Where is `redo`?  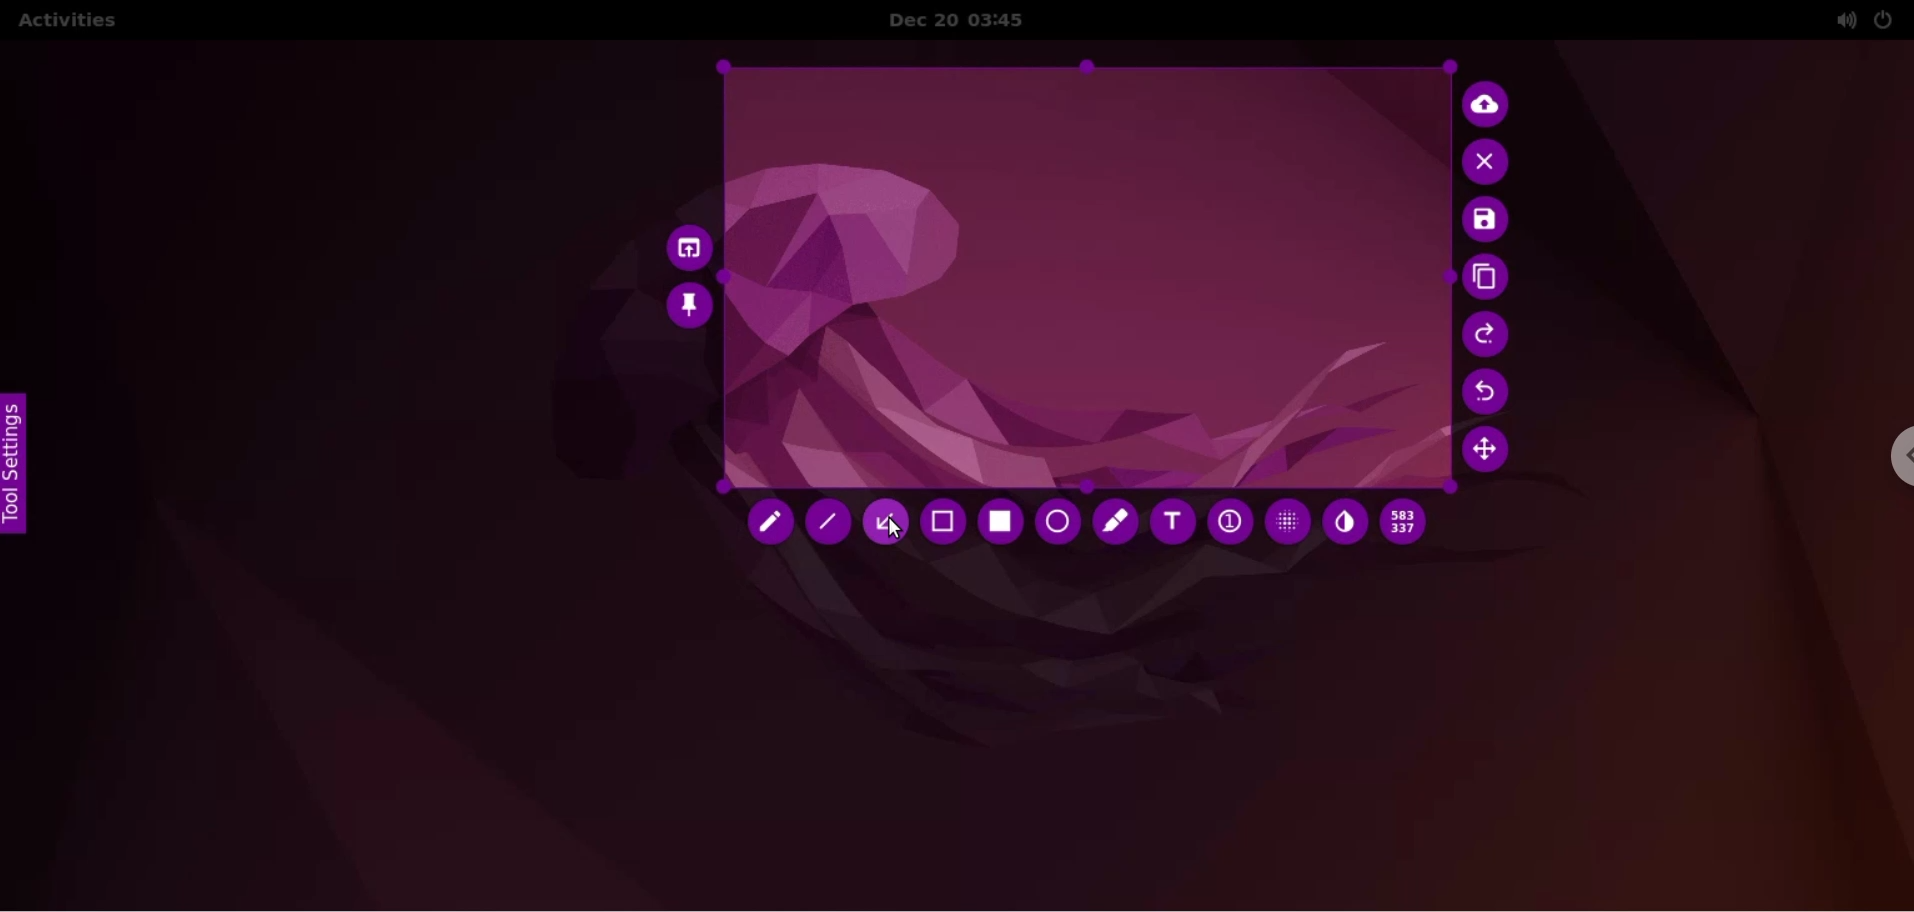 redo is located at coordinates (1489, 334).